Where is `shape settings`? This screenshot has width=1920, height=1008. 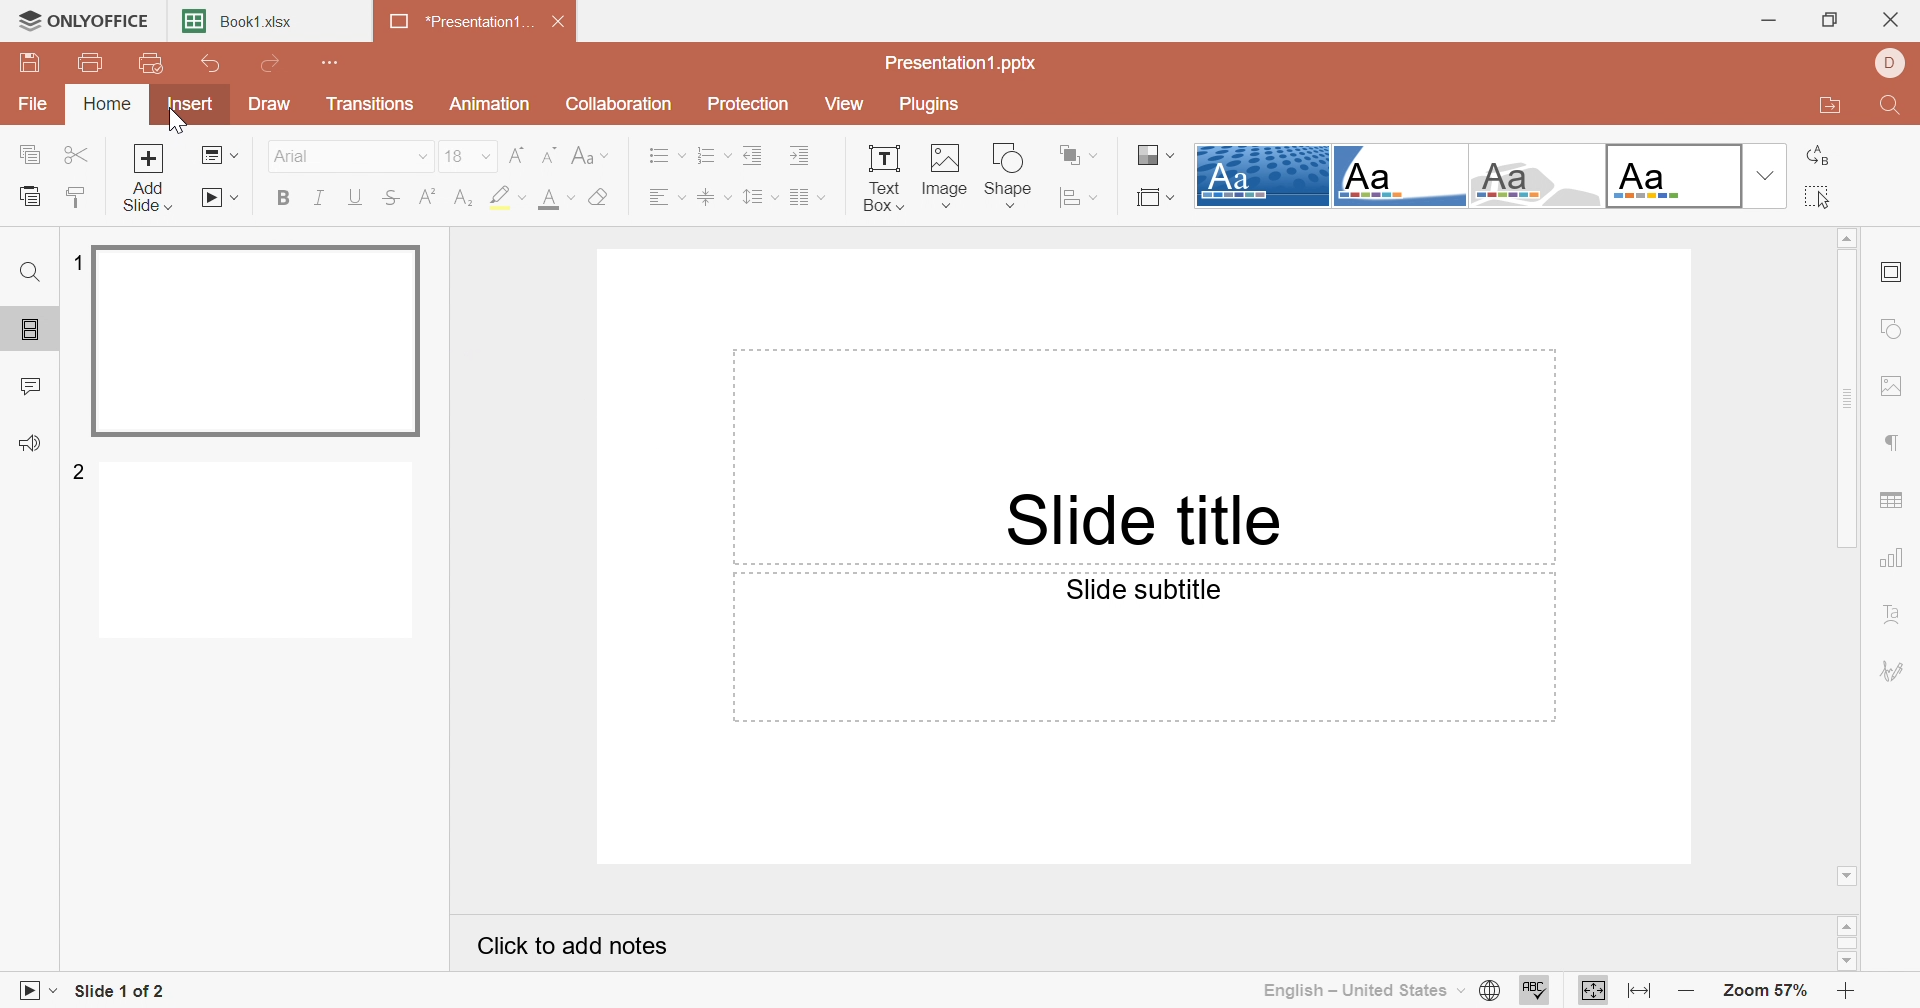
shape settings is located at coordinates (1900, 331).